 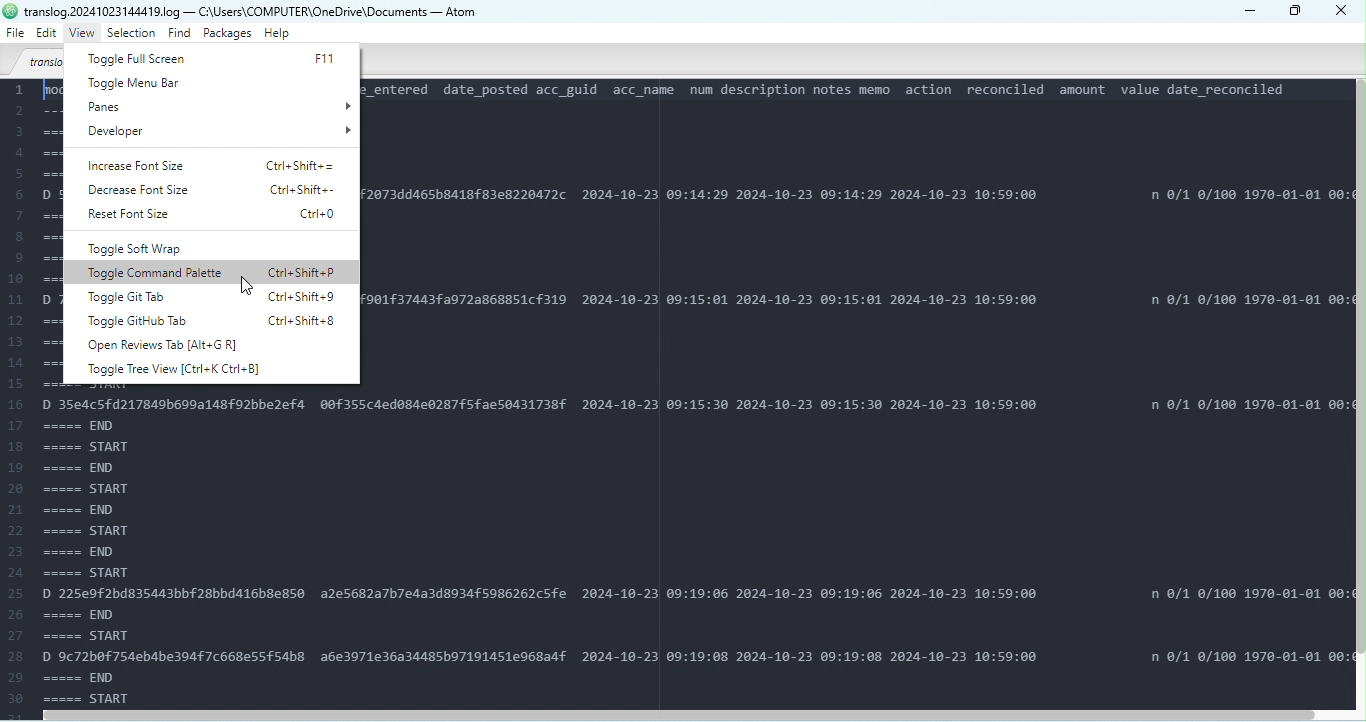 What do you see at coordinates (204, 296) in the screenshot?
I see `Toggle git tab` at bounding box center [204, 296].